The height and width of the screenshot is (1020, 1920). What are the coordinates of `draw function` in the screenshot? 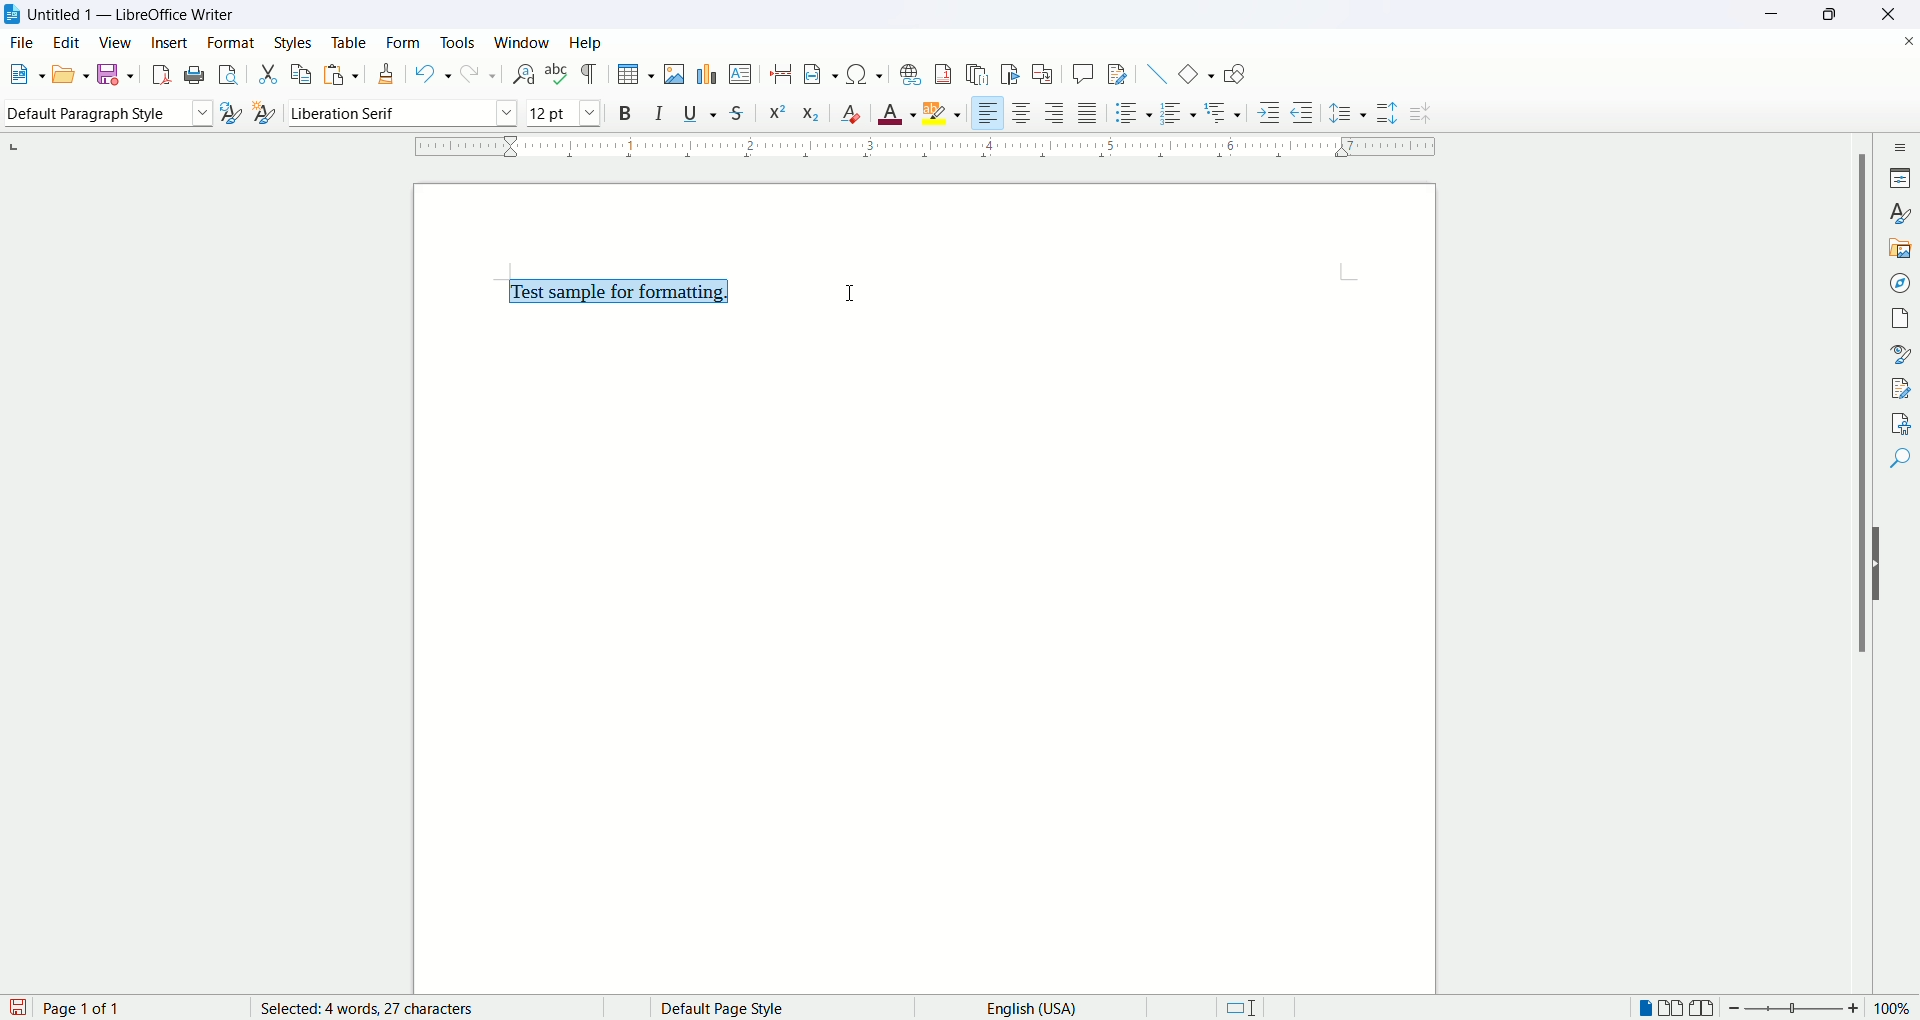 It's located at (1237, 74).